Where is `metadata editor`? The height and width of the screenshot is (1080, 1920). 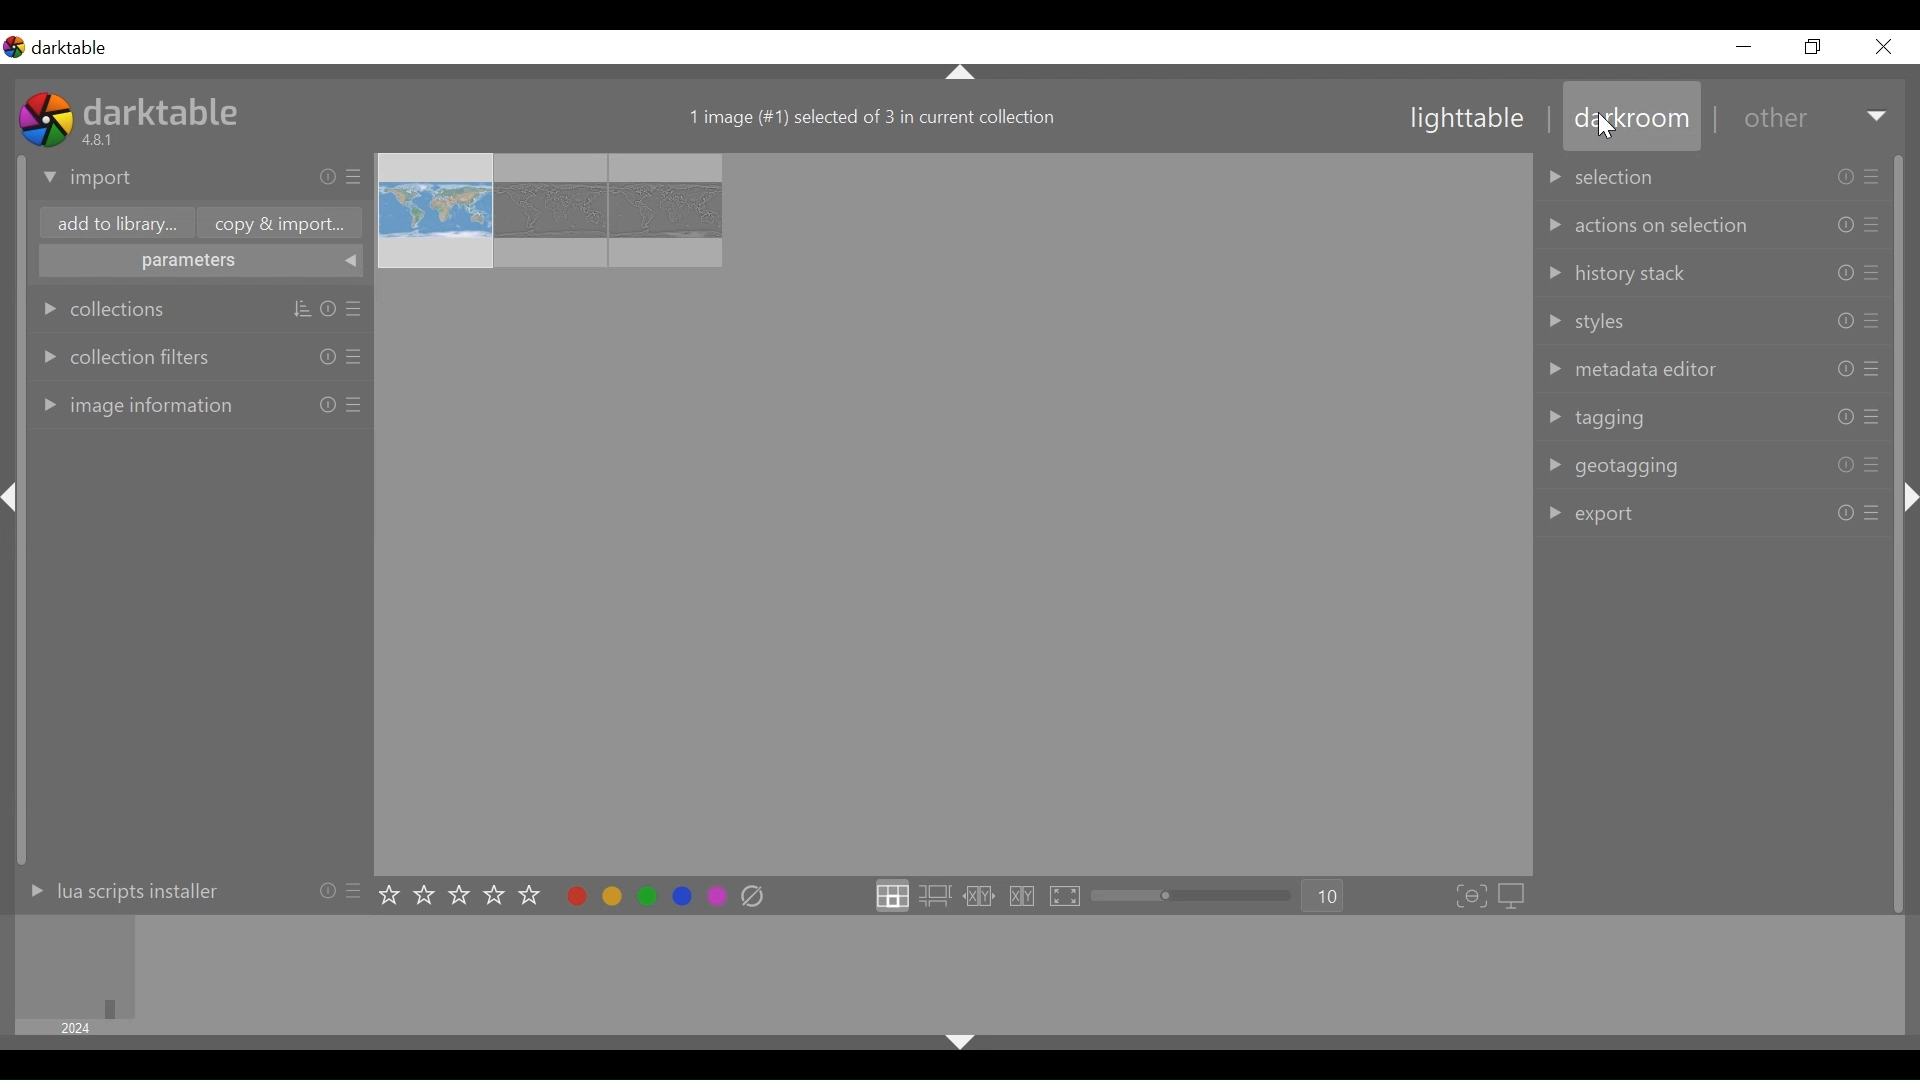 metadata editor is located at coordinates (1715, 370).